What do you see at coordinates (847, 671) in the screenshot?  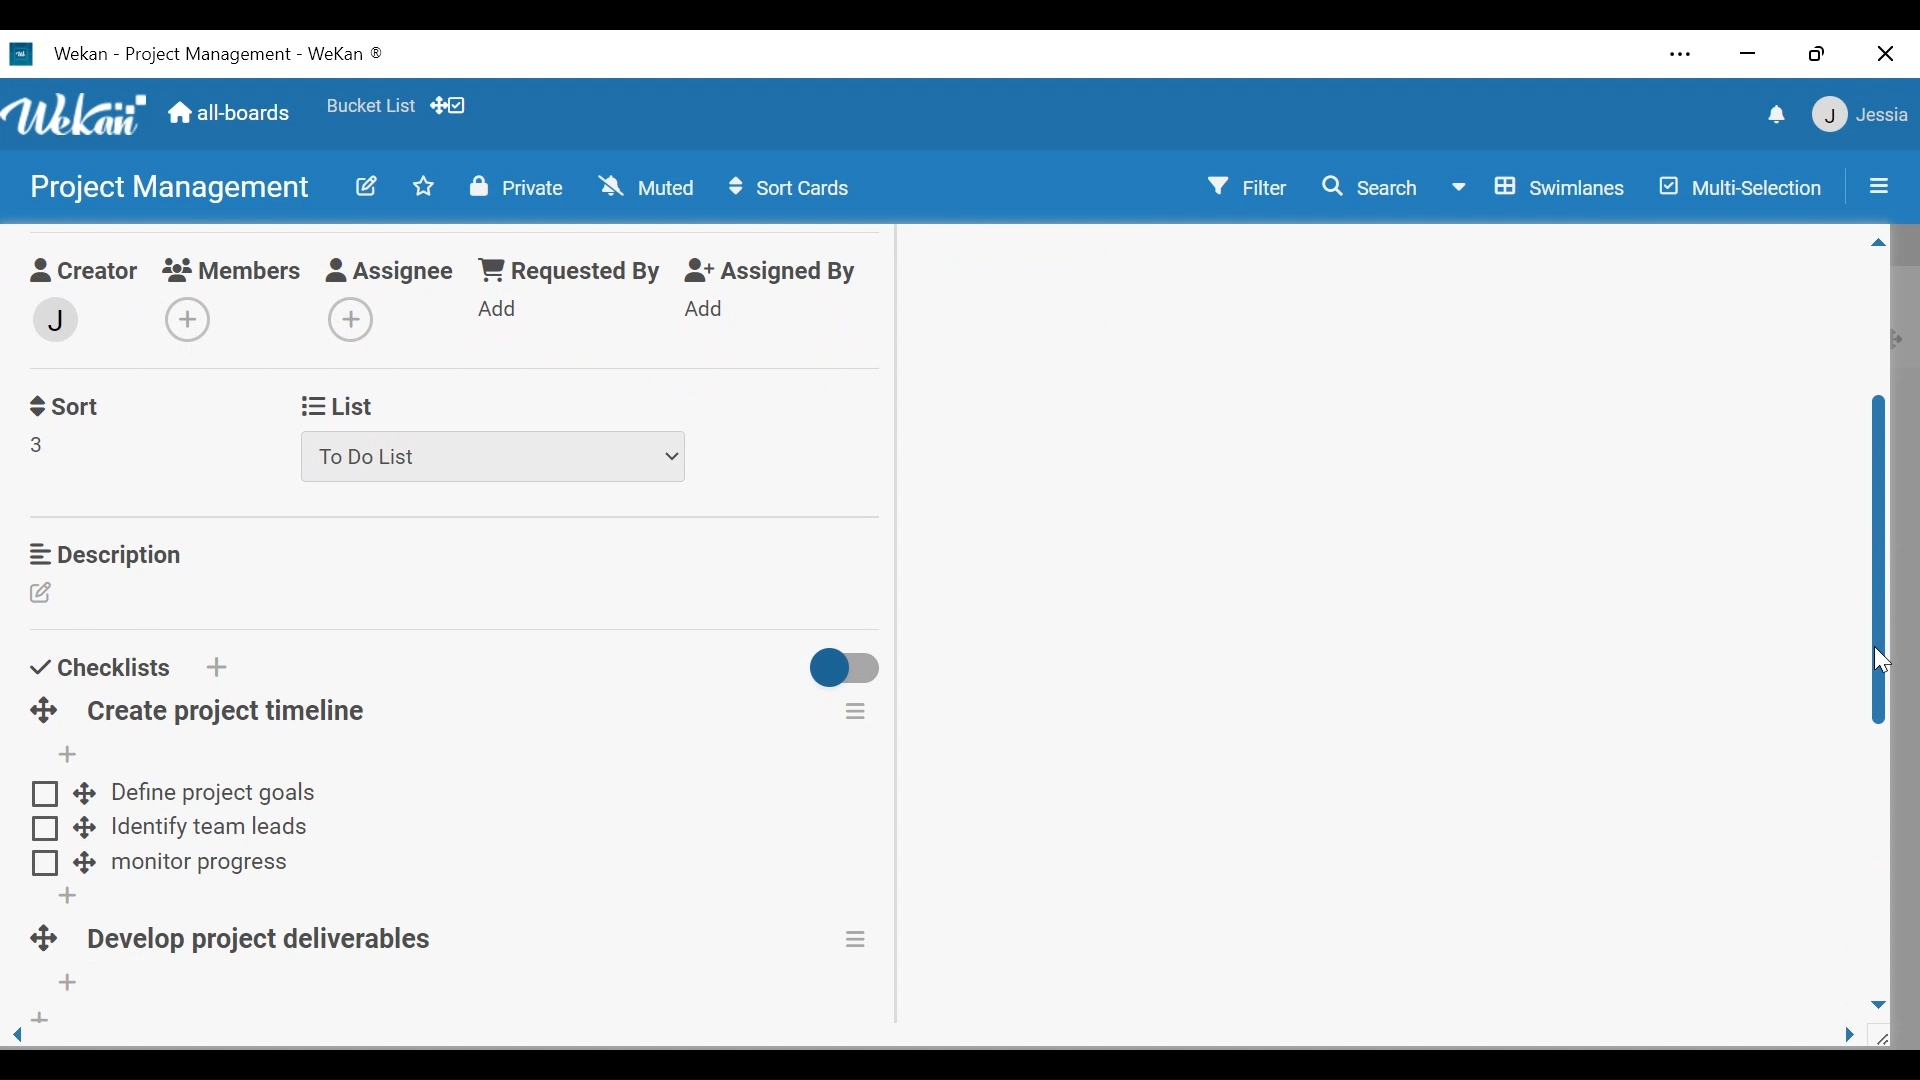 I see `Toggle show/hide checklist` at bounding box center [847, 671].